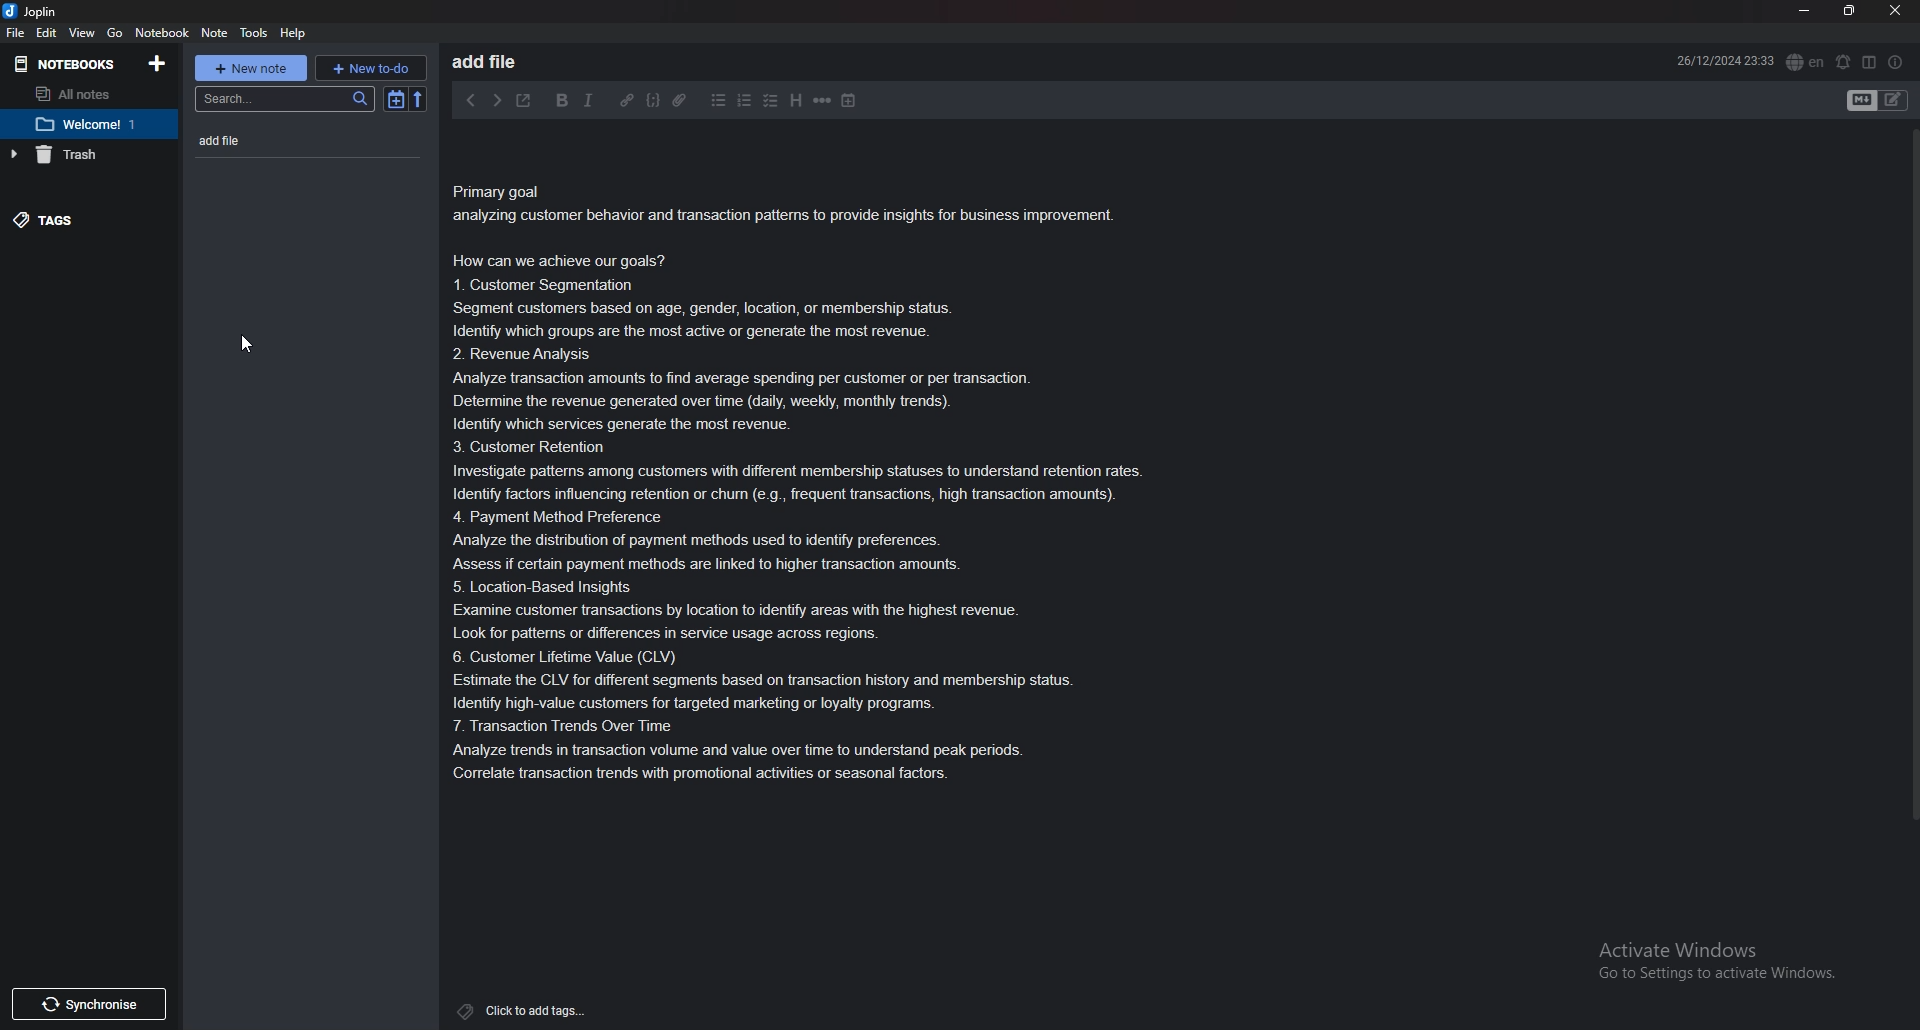  I want to click on add file note, so click(286, 141).